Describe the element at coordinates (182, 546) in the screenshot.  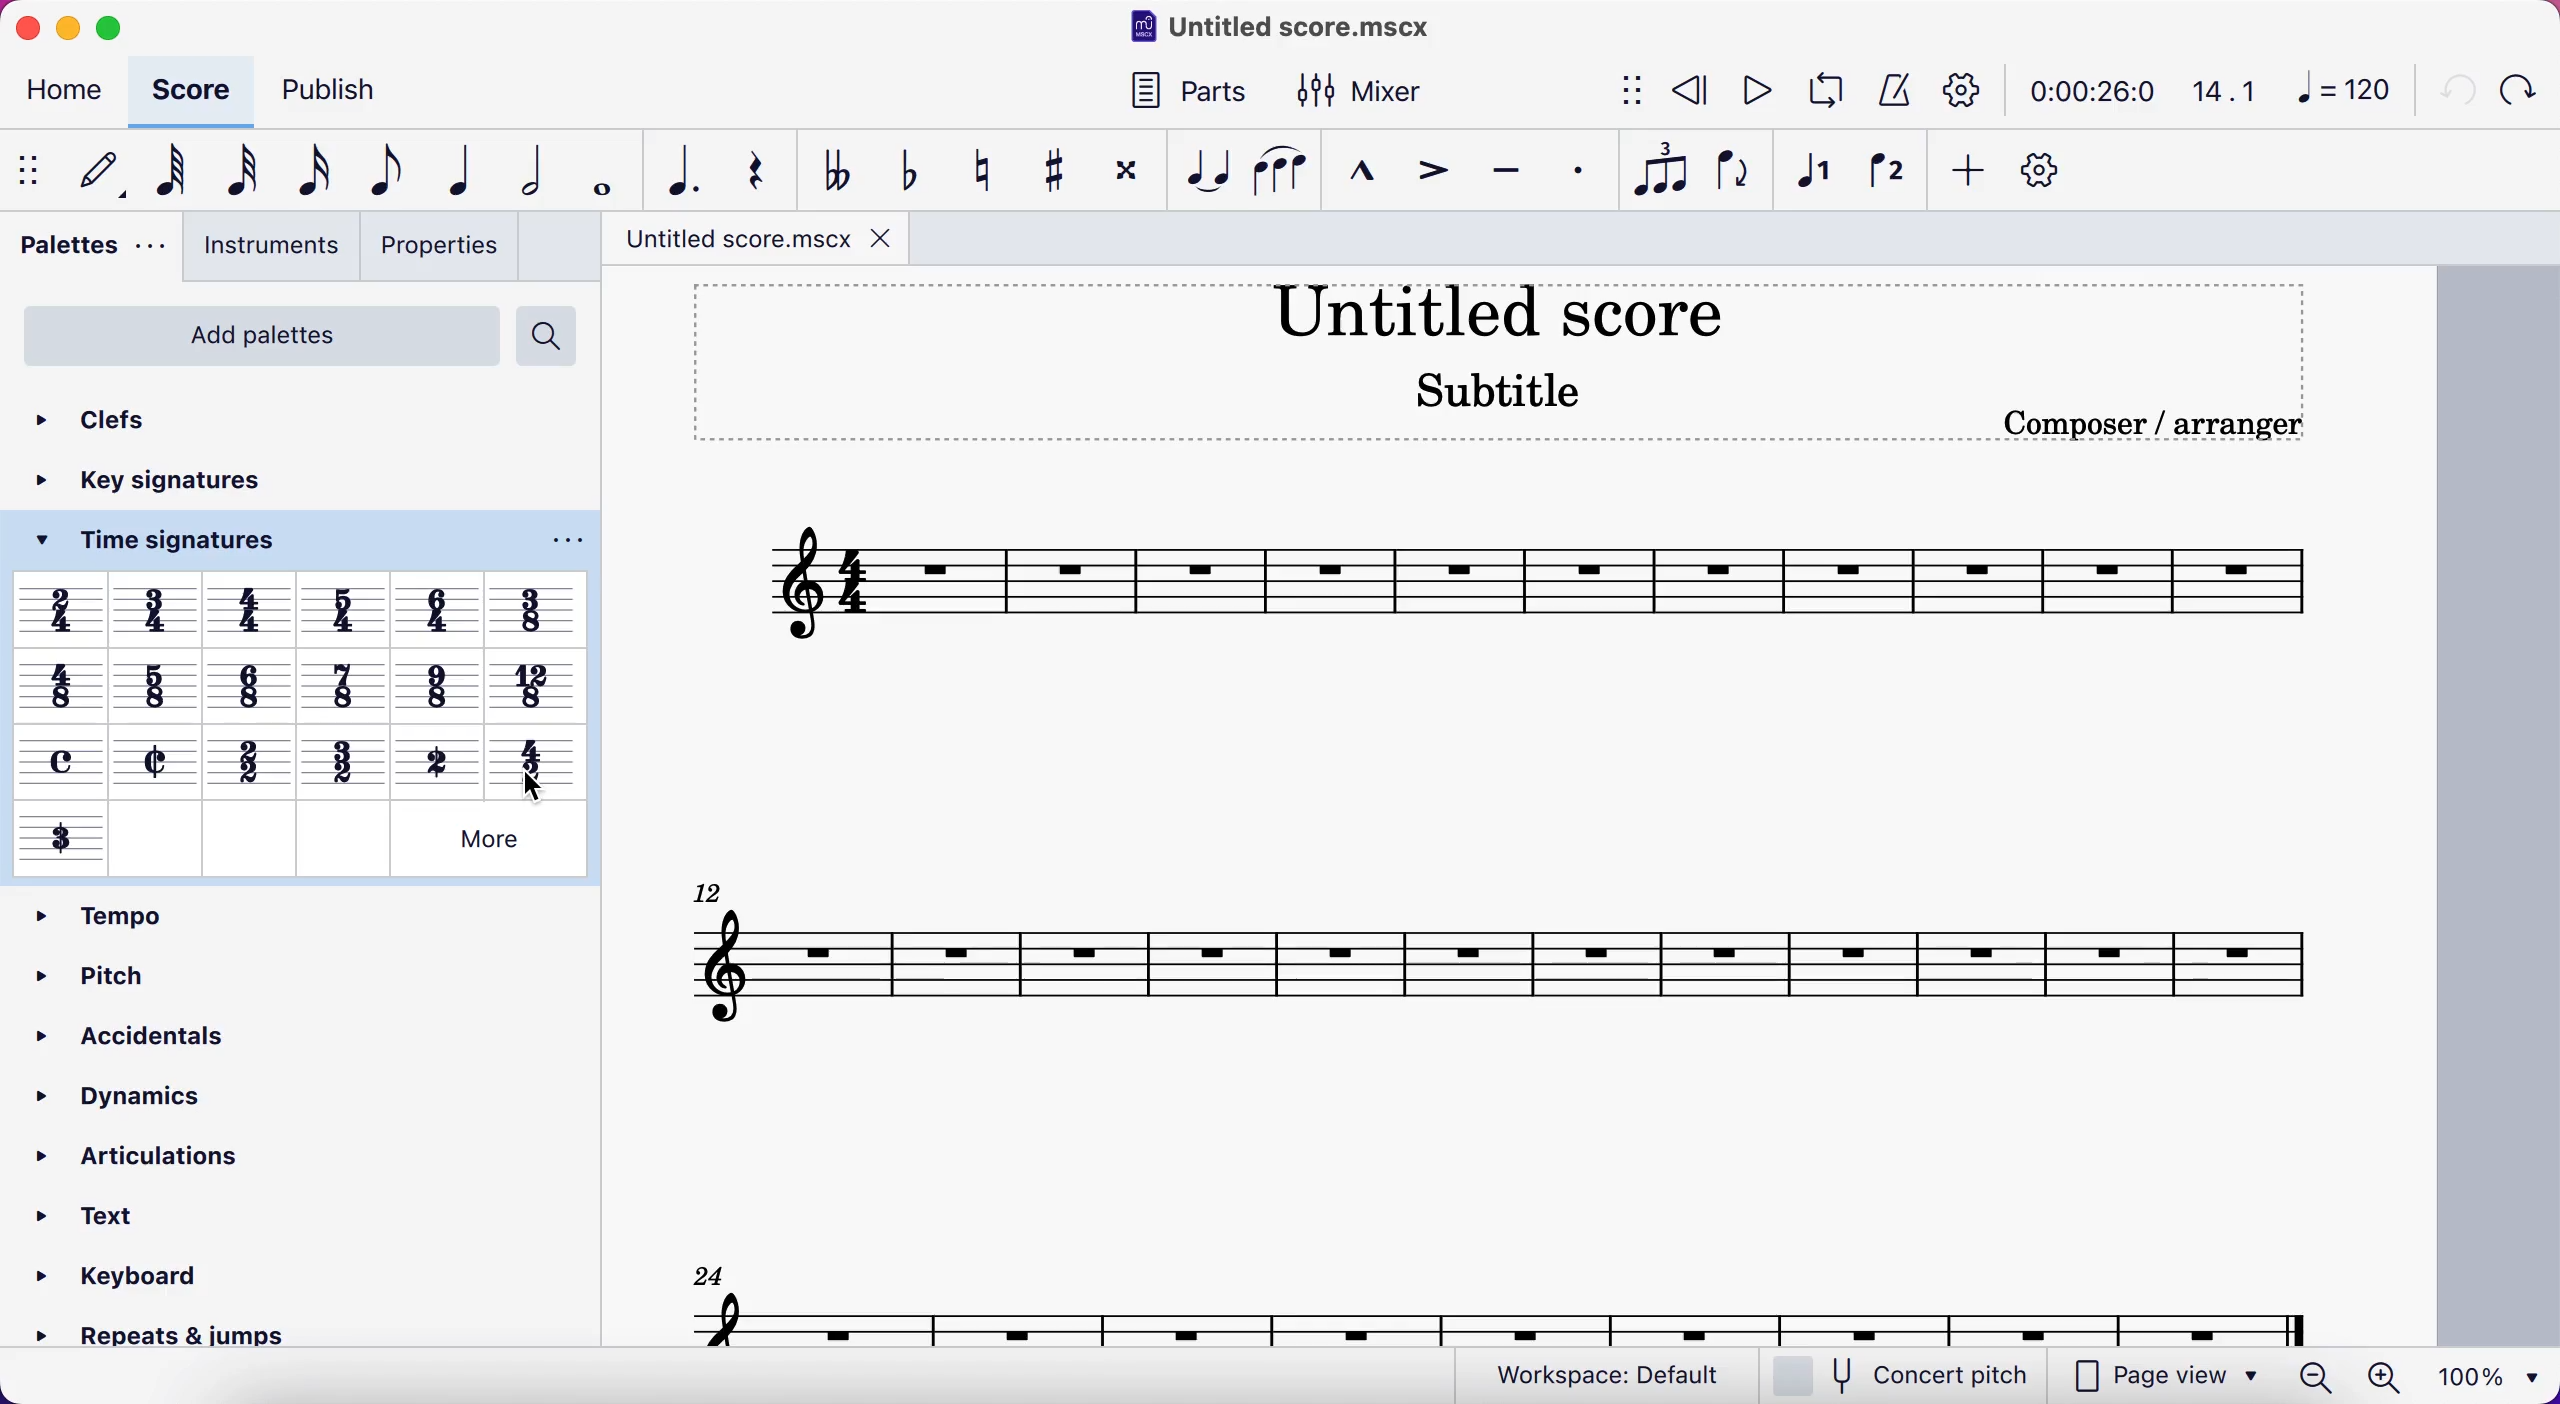
I see `time signatures` at that location.